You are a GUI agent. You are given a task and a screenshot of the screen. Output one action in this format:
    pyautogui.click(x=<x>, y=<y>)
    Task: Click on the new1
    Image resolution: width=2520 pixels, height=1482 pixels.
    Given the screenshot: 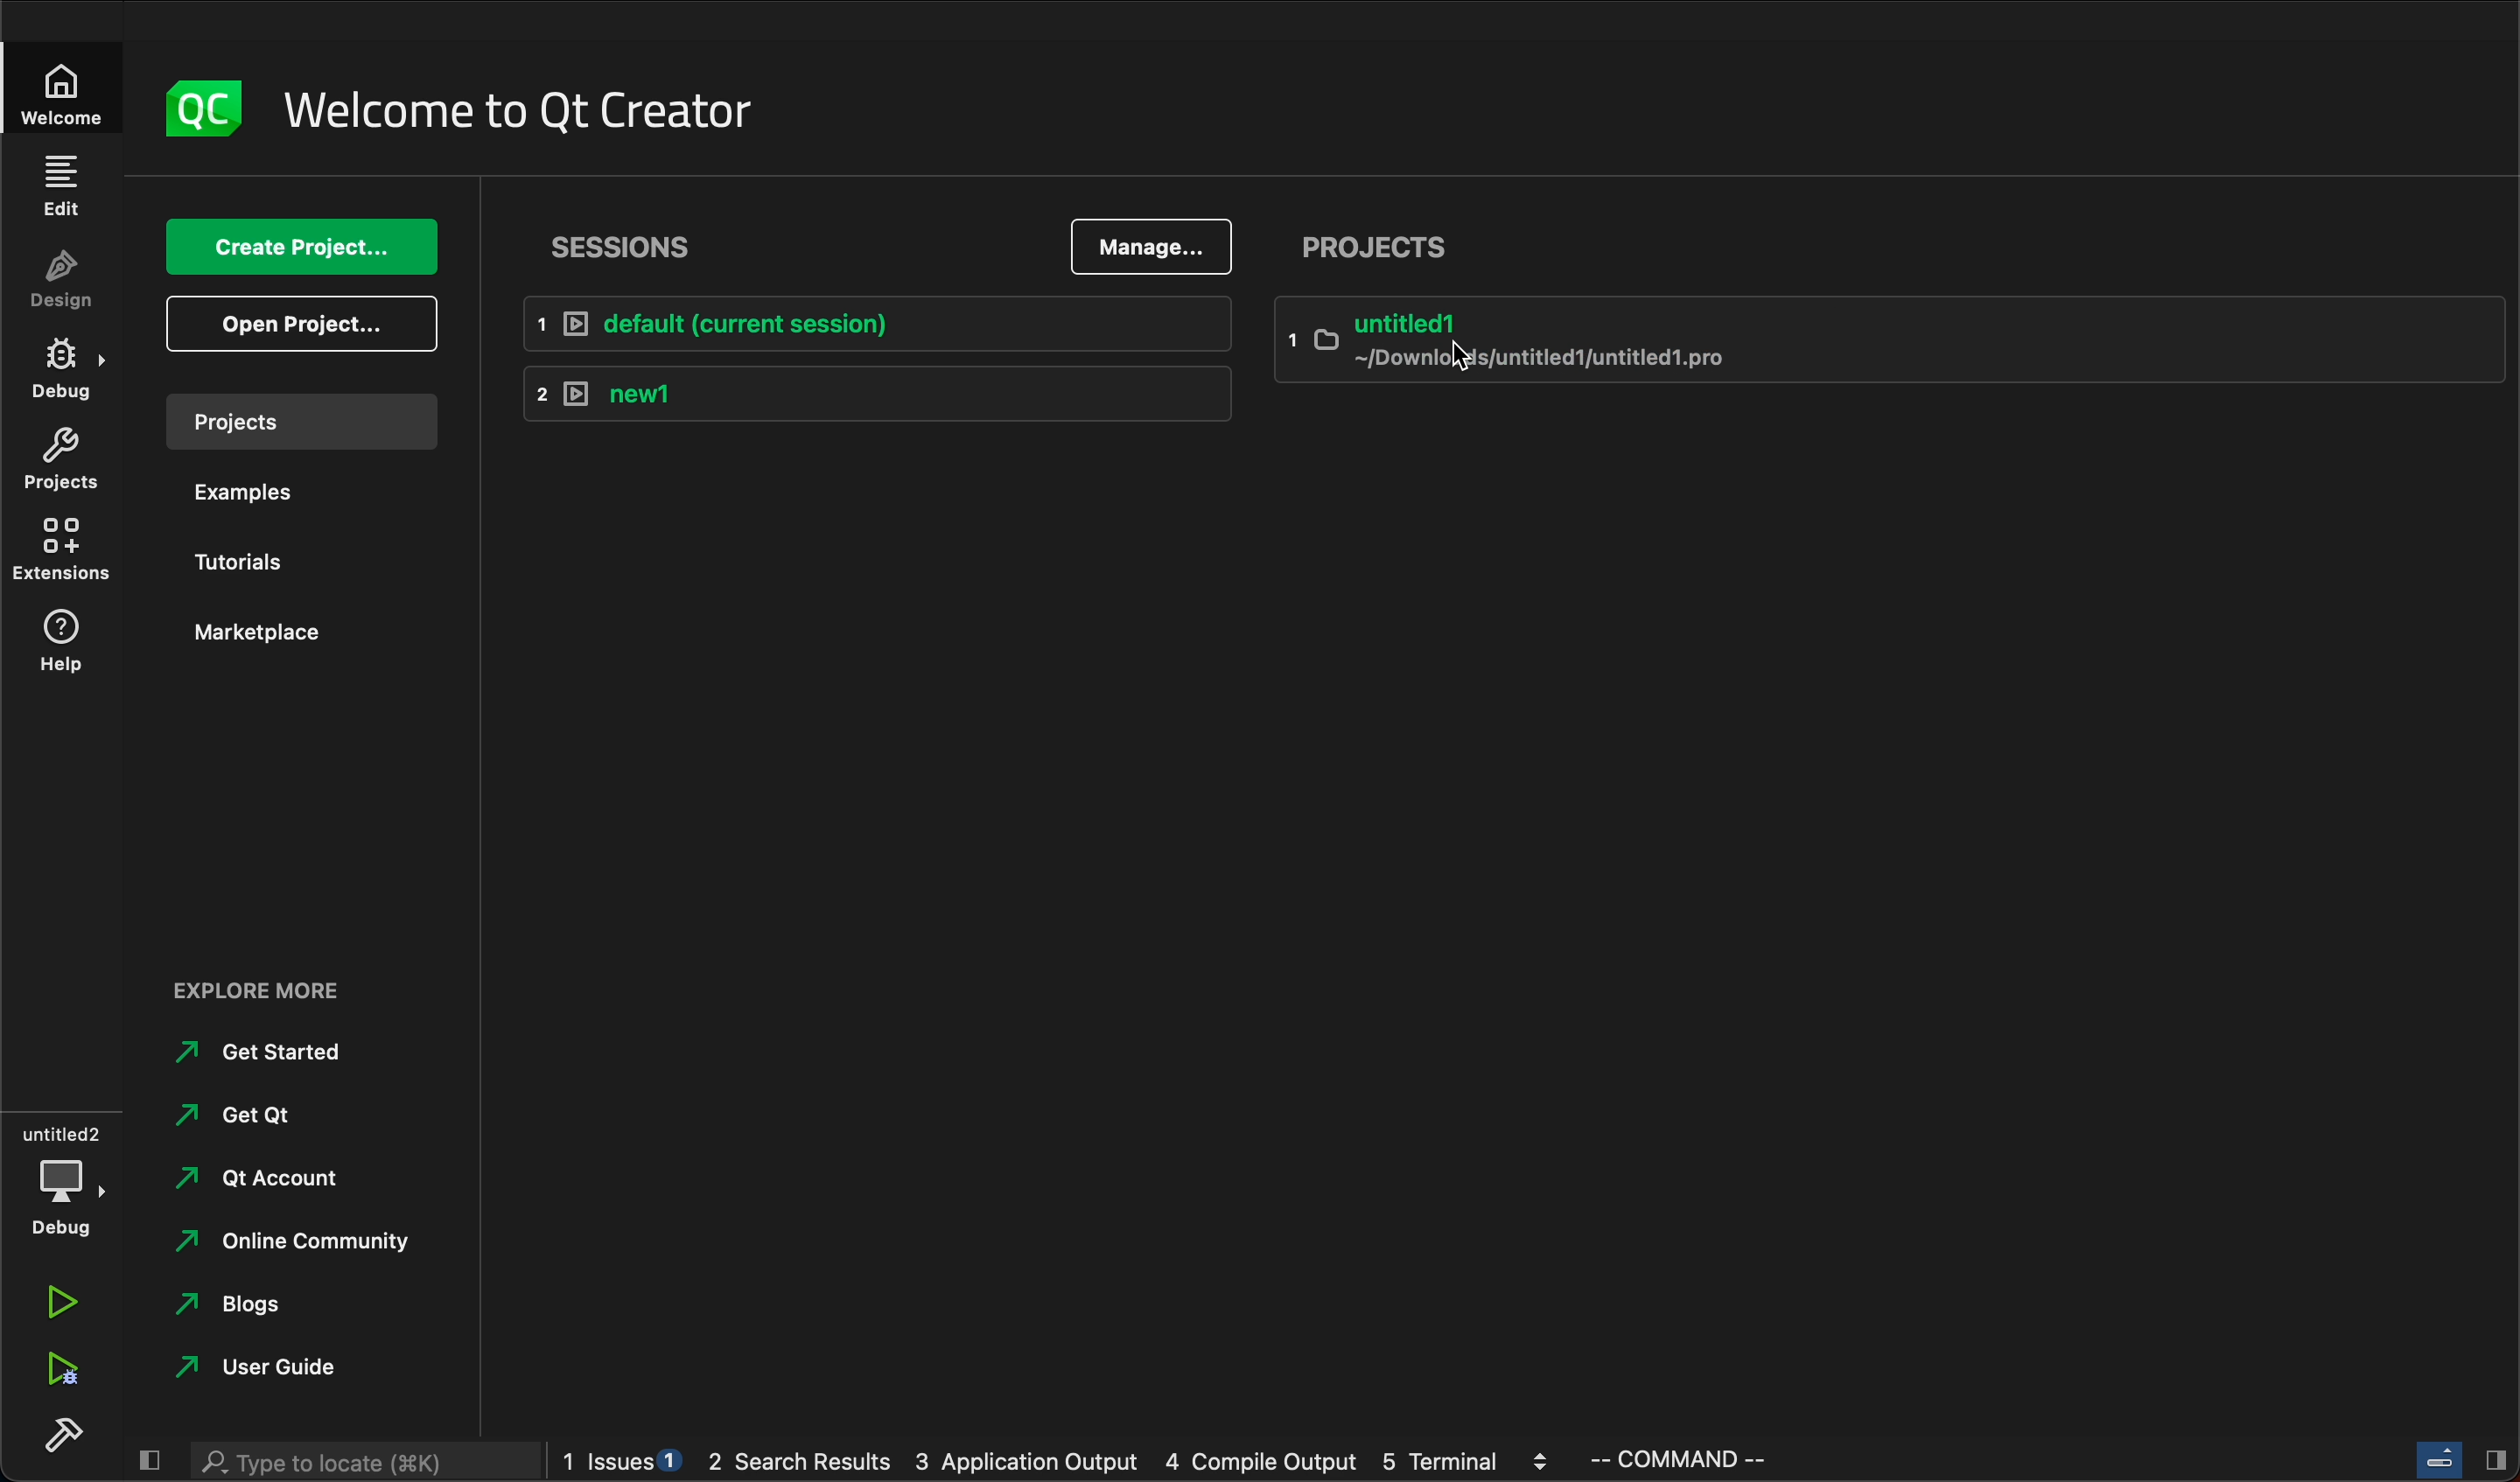 What is the action you would take?
    pyautogui.click(x=876, y=390)
    